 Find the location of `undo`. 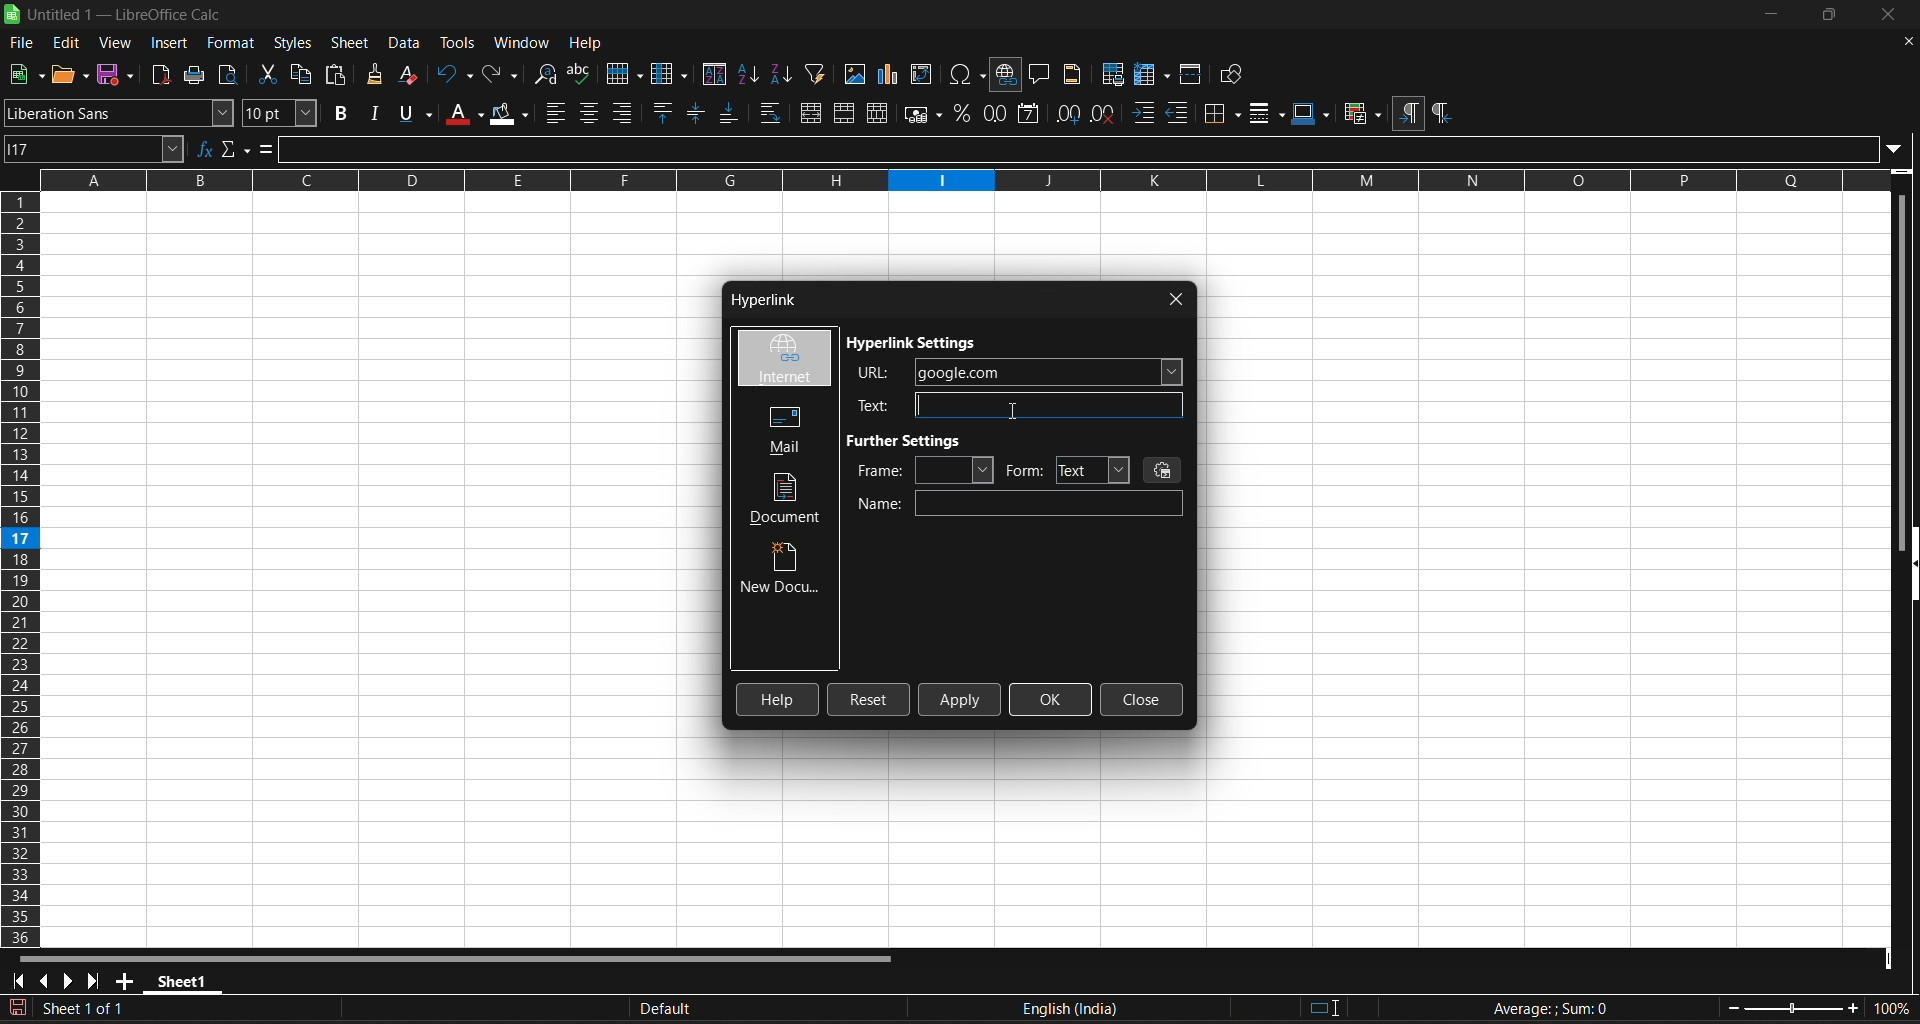

undo is located at coordinates (455, 74).